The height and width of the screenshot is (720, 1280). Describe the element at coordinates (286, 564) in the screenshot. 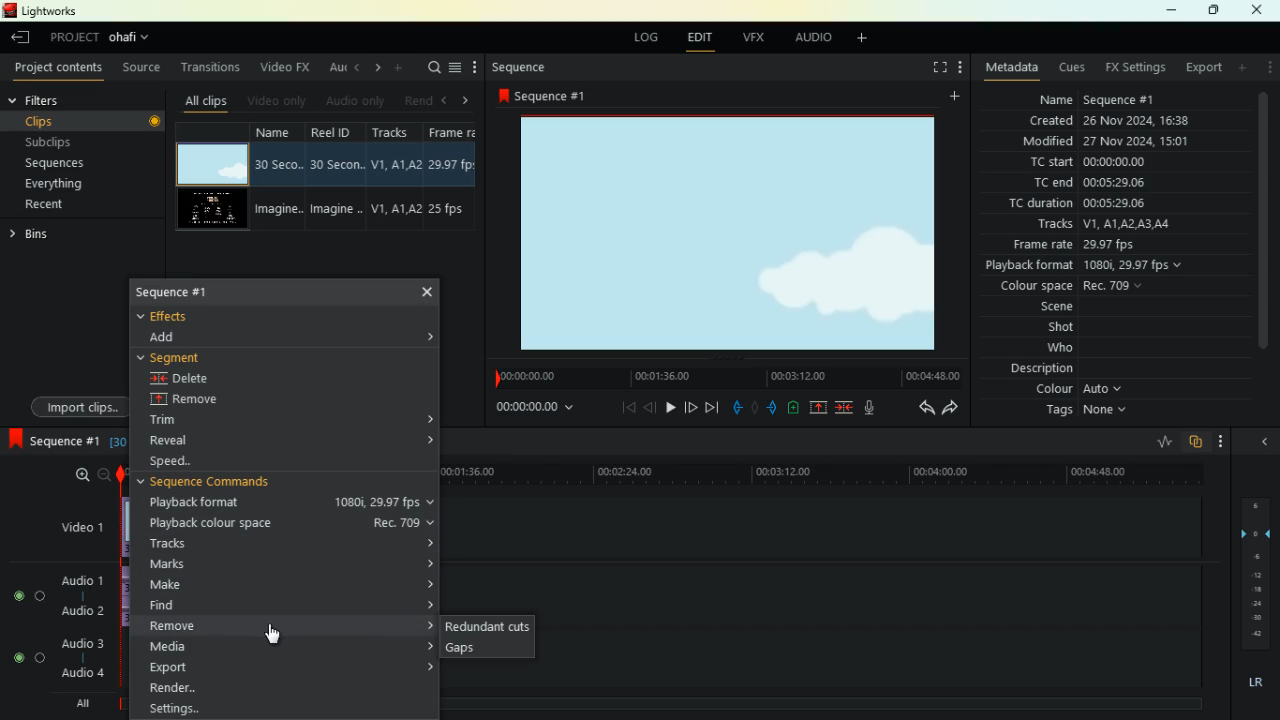

I see `marks` at that location.